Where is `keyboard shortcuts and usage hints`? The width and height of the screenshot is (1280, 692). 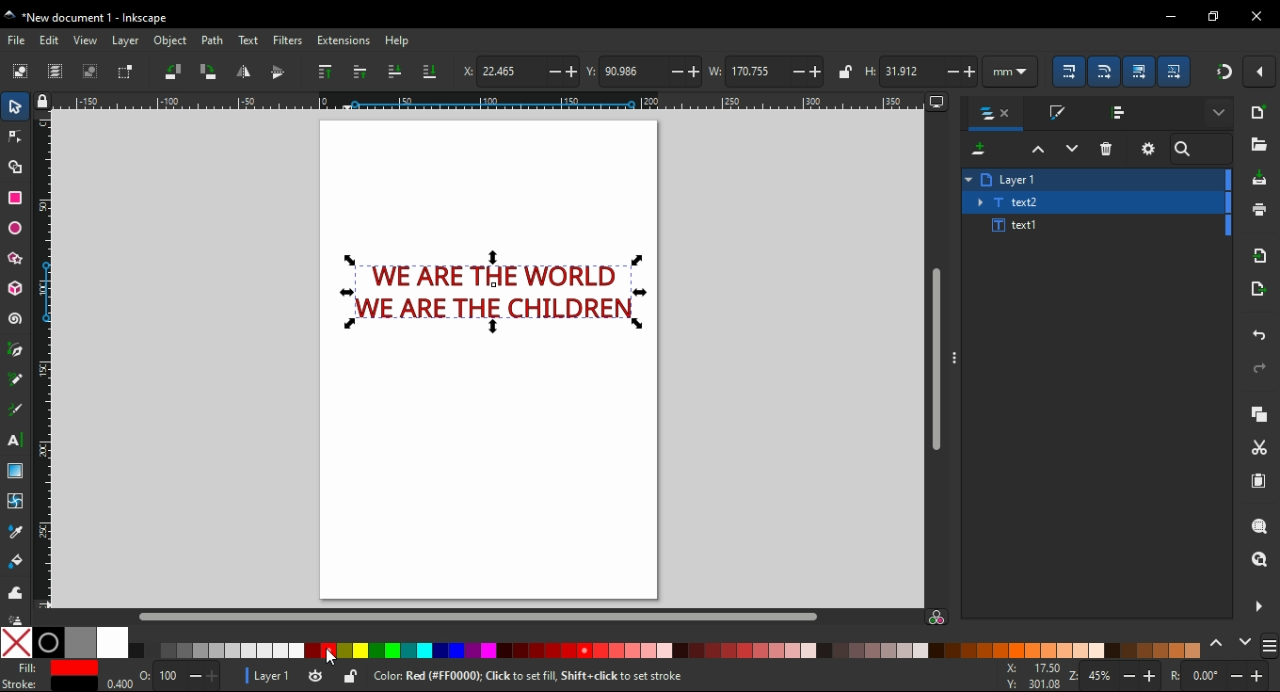 keyboard shortcuts and usage hints is located at coordinates (535, 675).